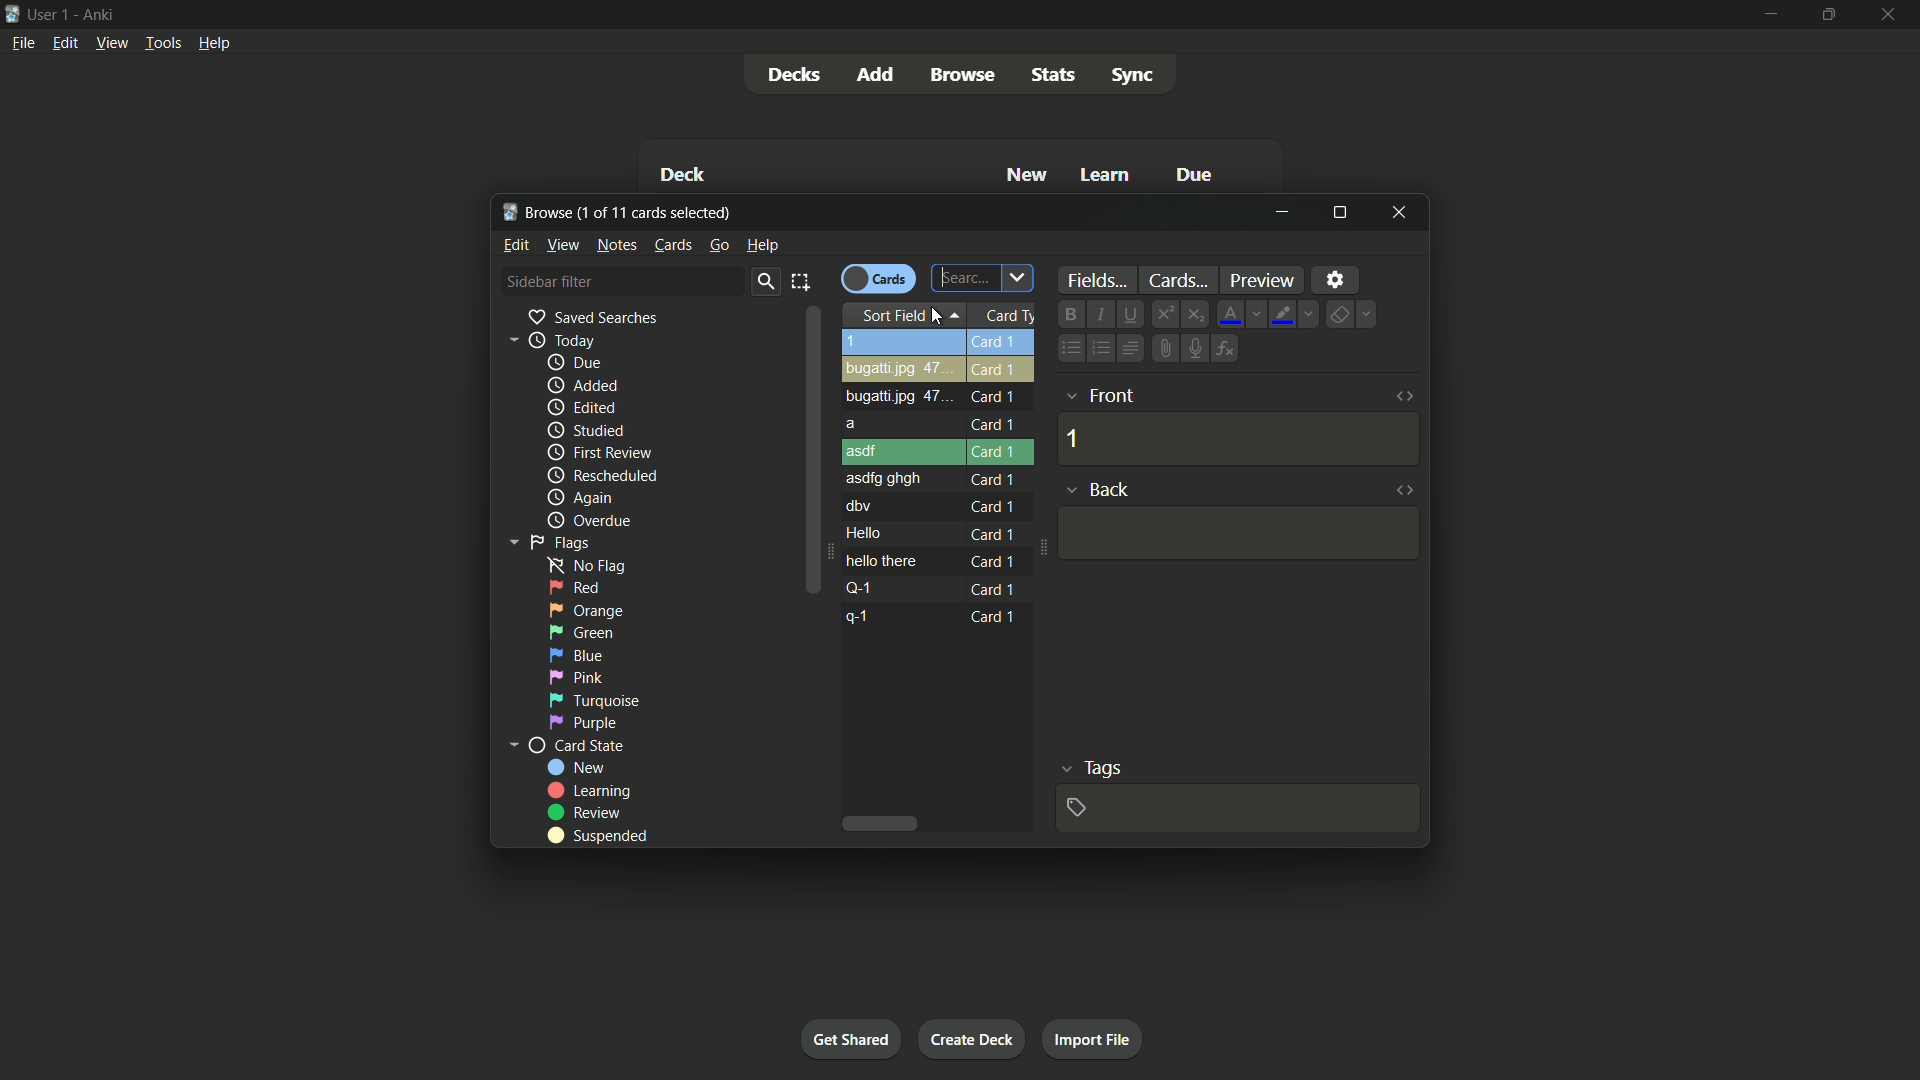 Image resolution: width=1920 pixels, height=1080 pixels. Describe the element at coordinates (866, 451) in the screenshot. I see `asdf` at that location.